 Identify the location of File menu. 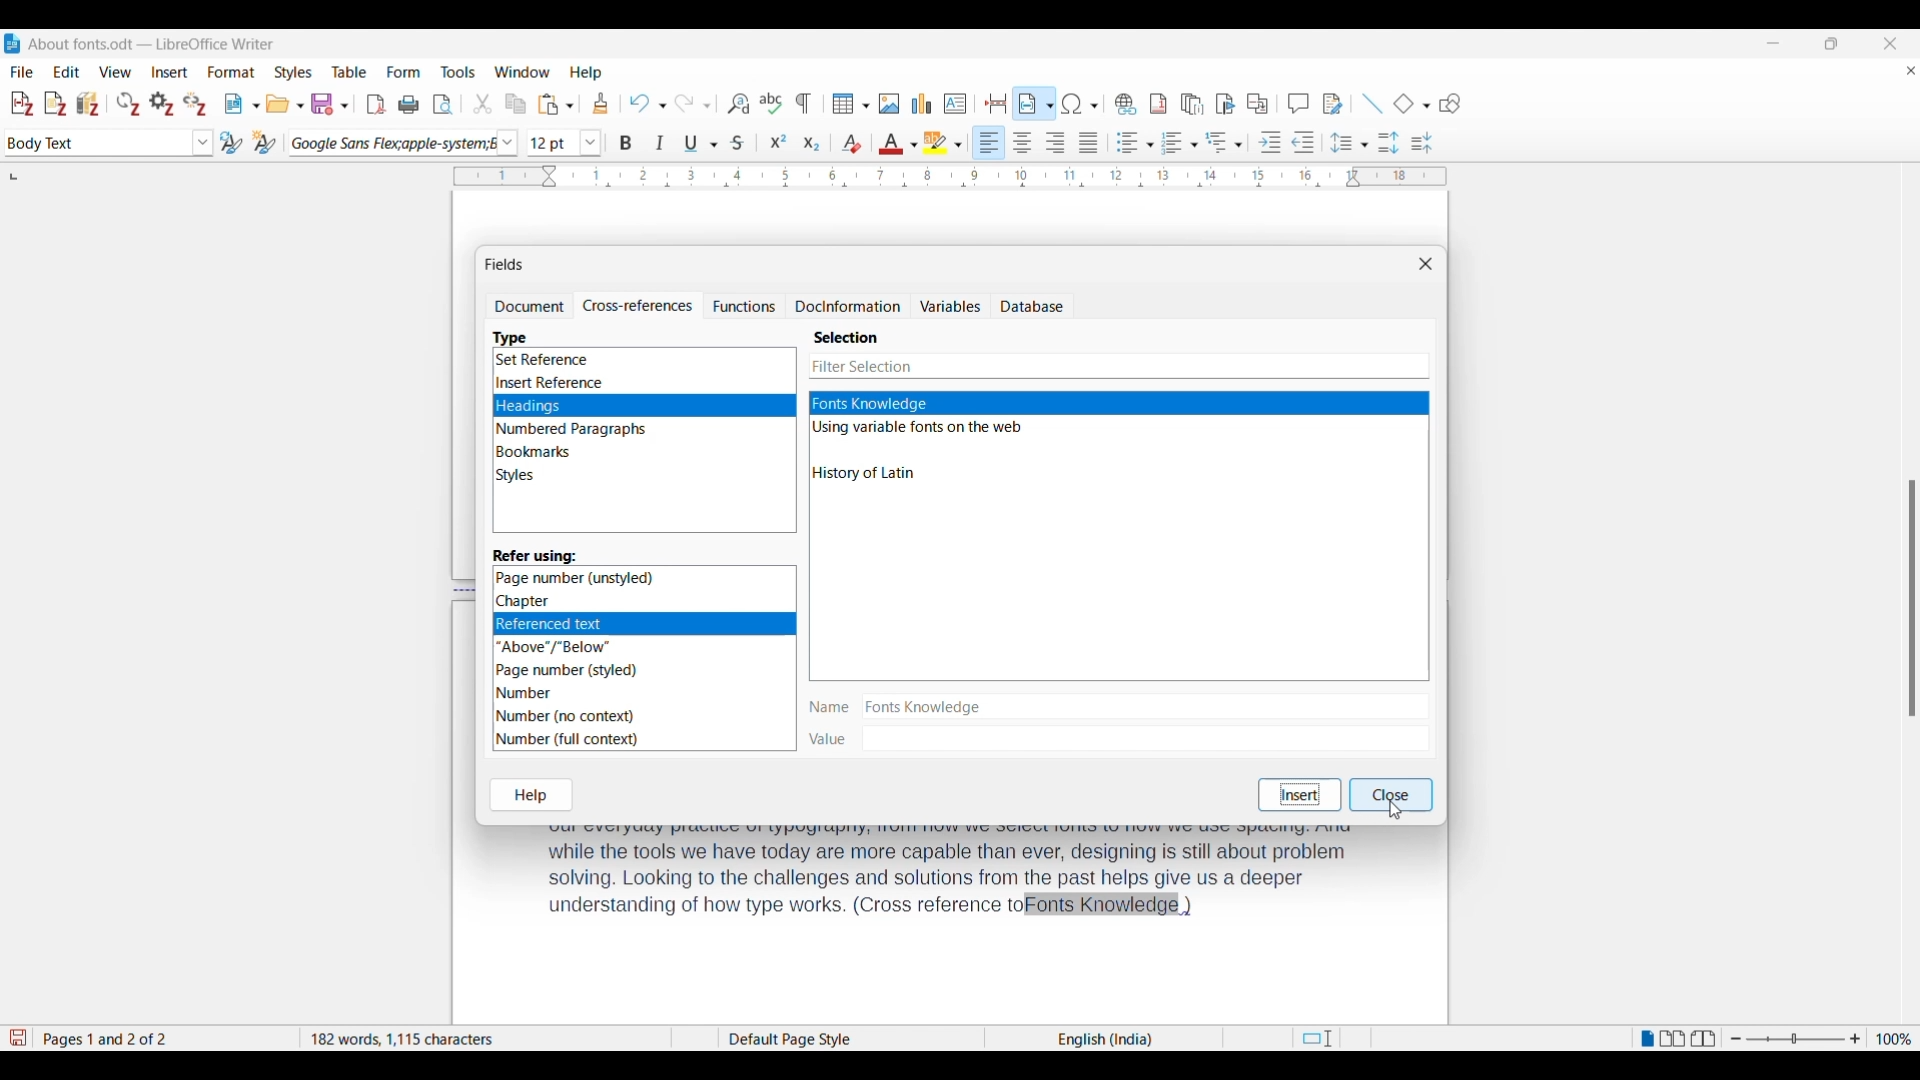
(22, 72).